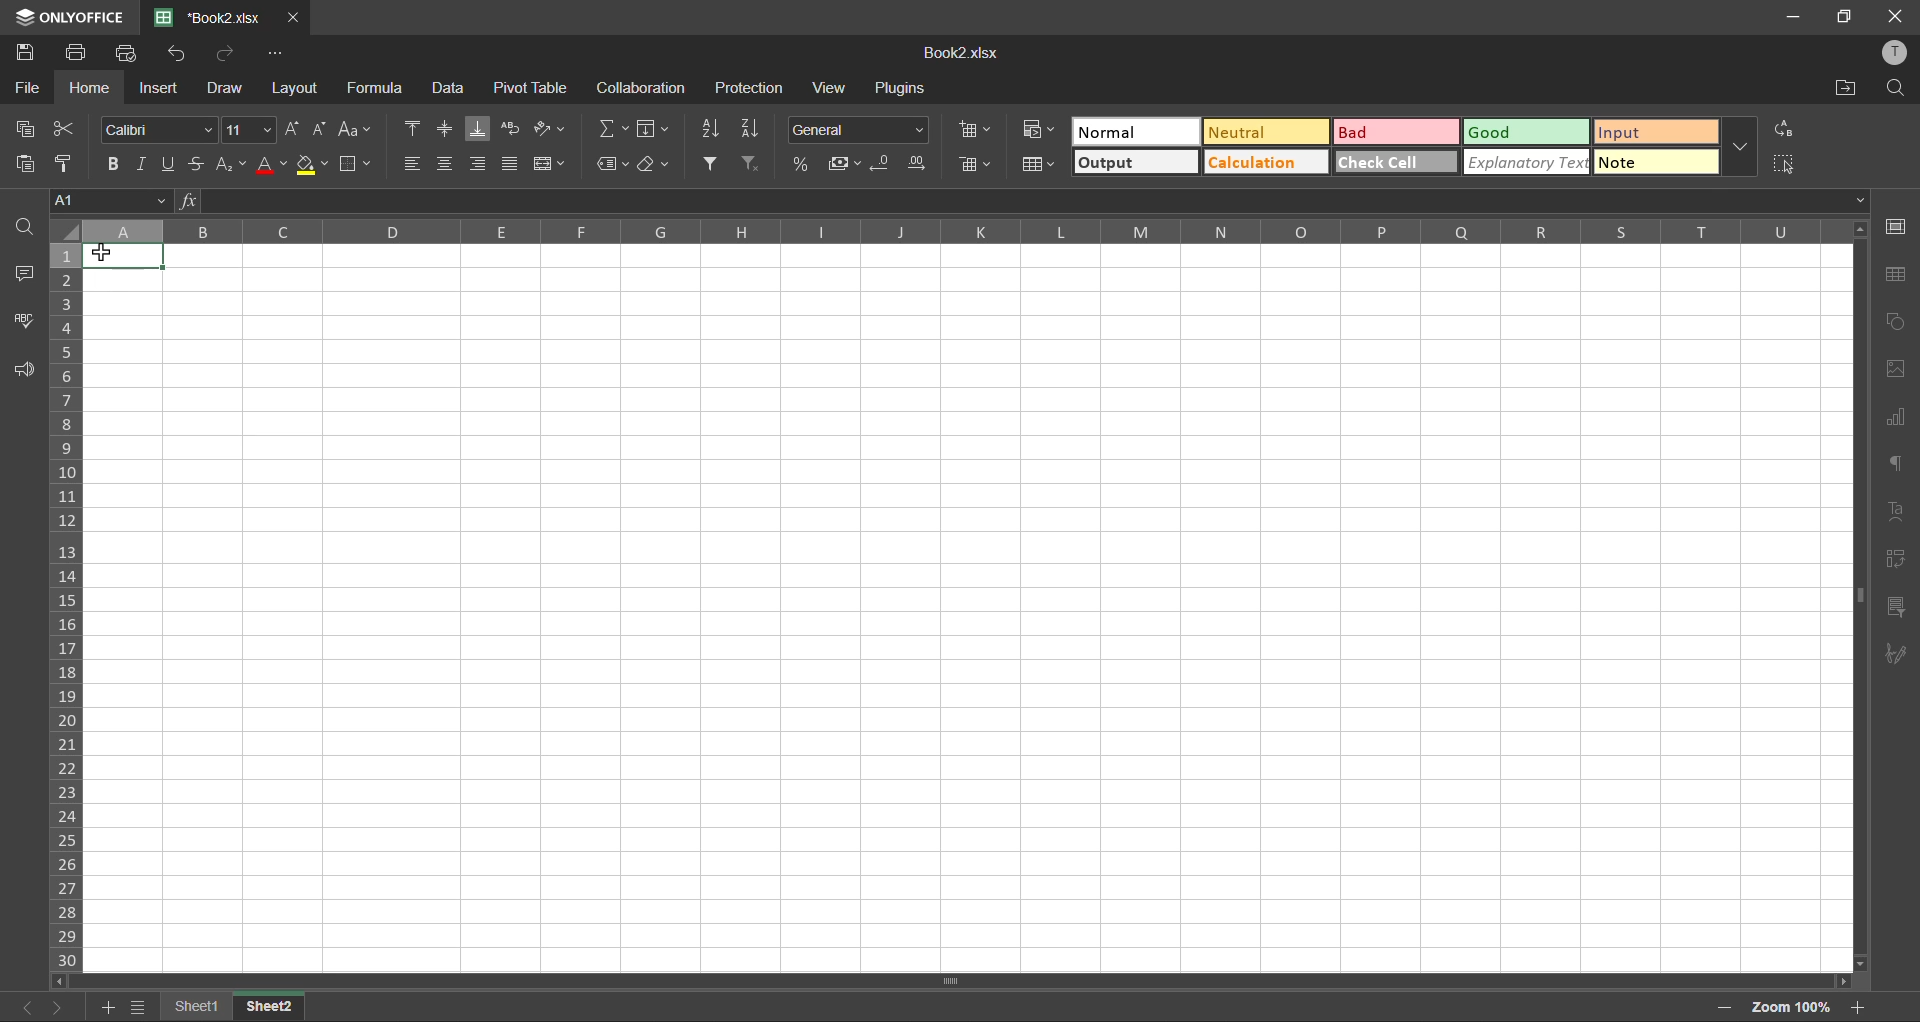 This screenshot has height=1022, width=1920. I want to click on data, so click(447, 90).